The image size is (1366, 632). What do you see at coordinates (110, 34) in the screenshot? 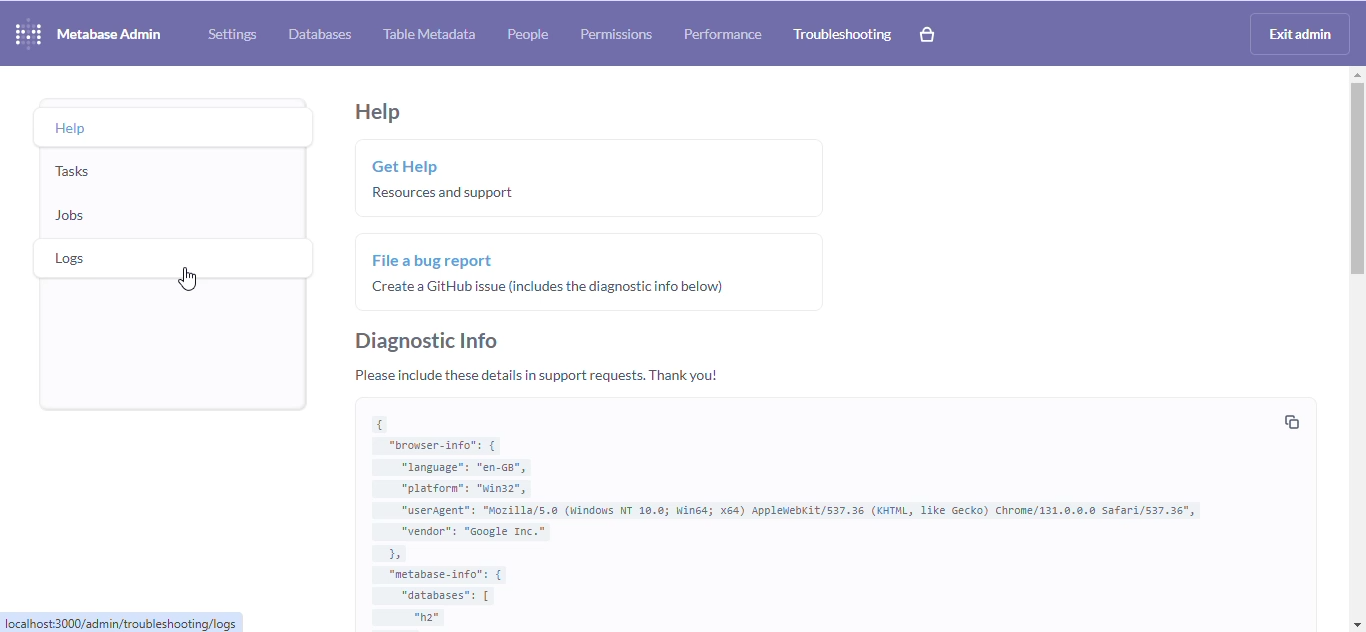
I see `metabase admin` at bounding box center [110, 34].